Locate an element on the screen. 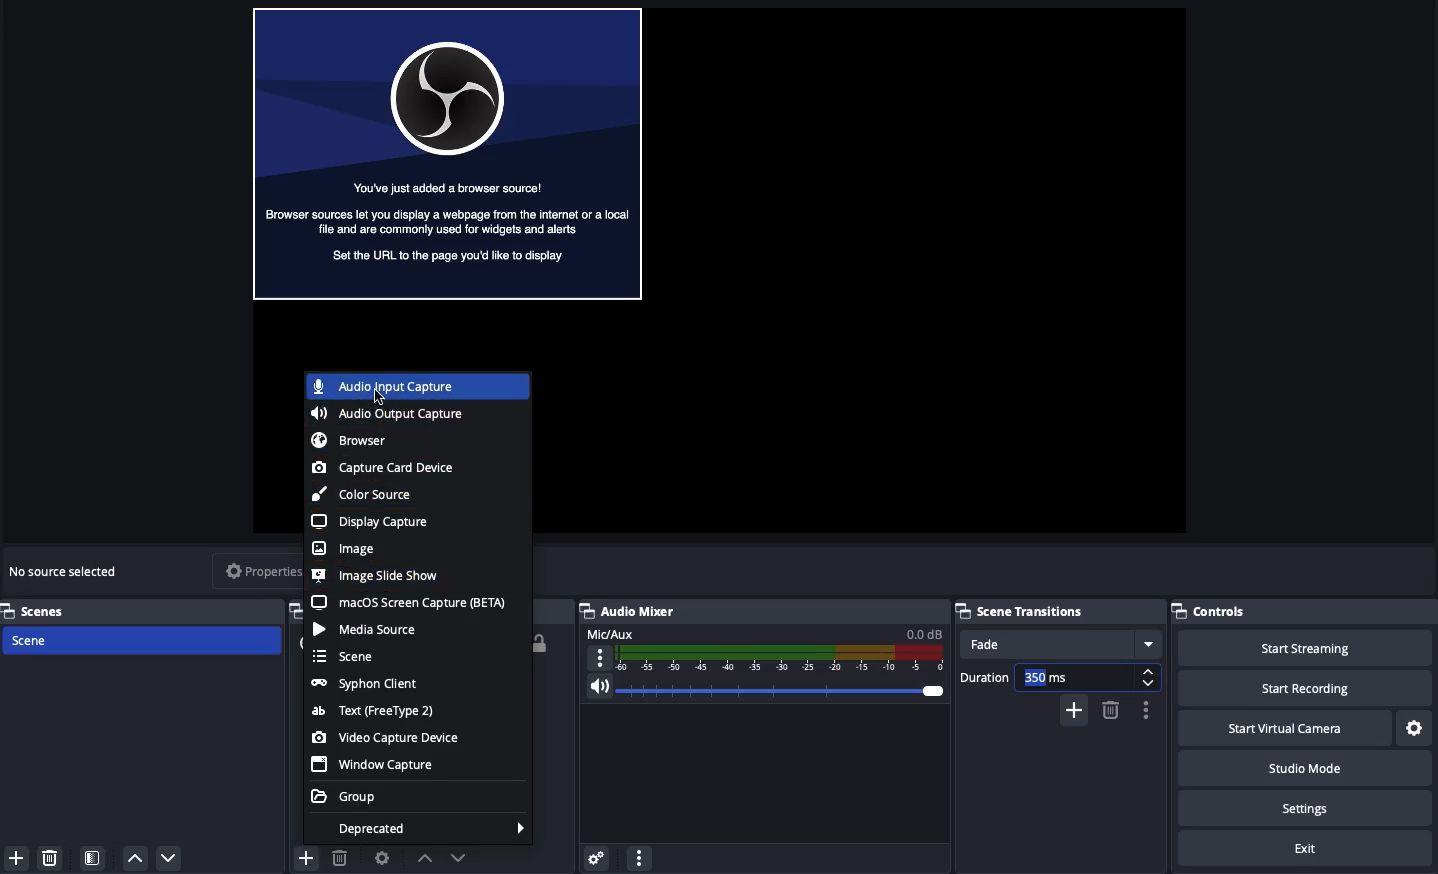 Image resolution: width=1438 pixels, height=874 pixels. Scene is located at coordinates (351, 656).